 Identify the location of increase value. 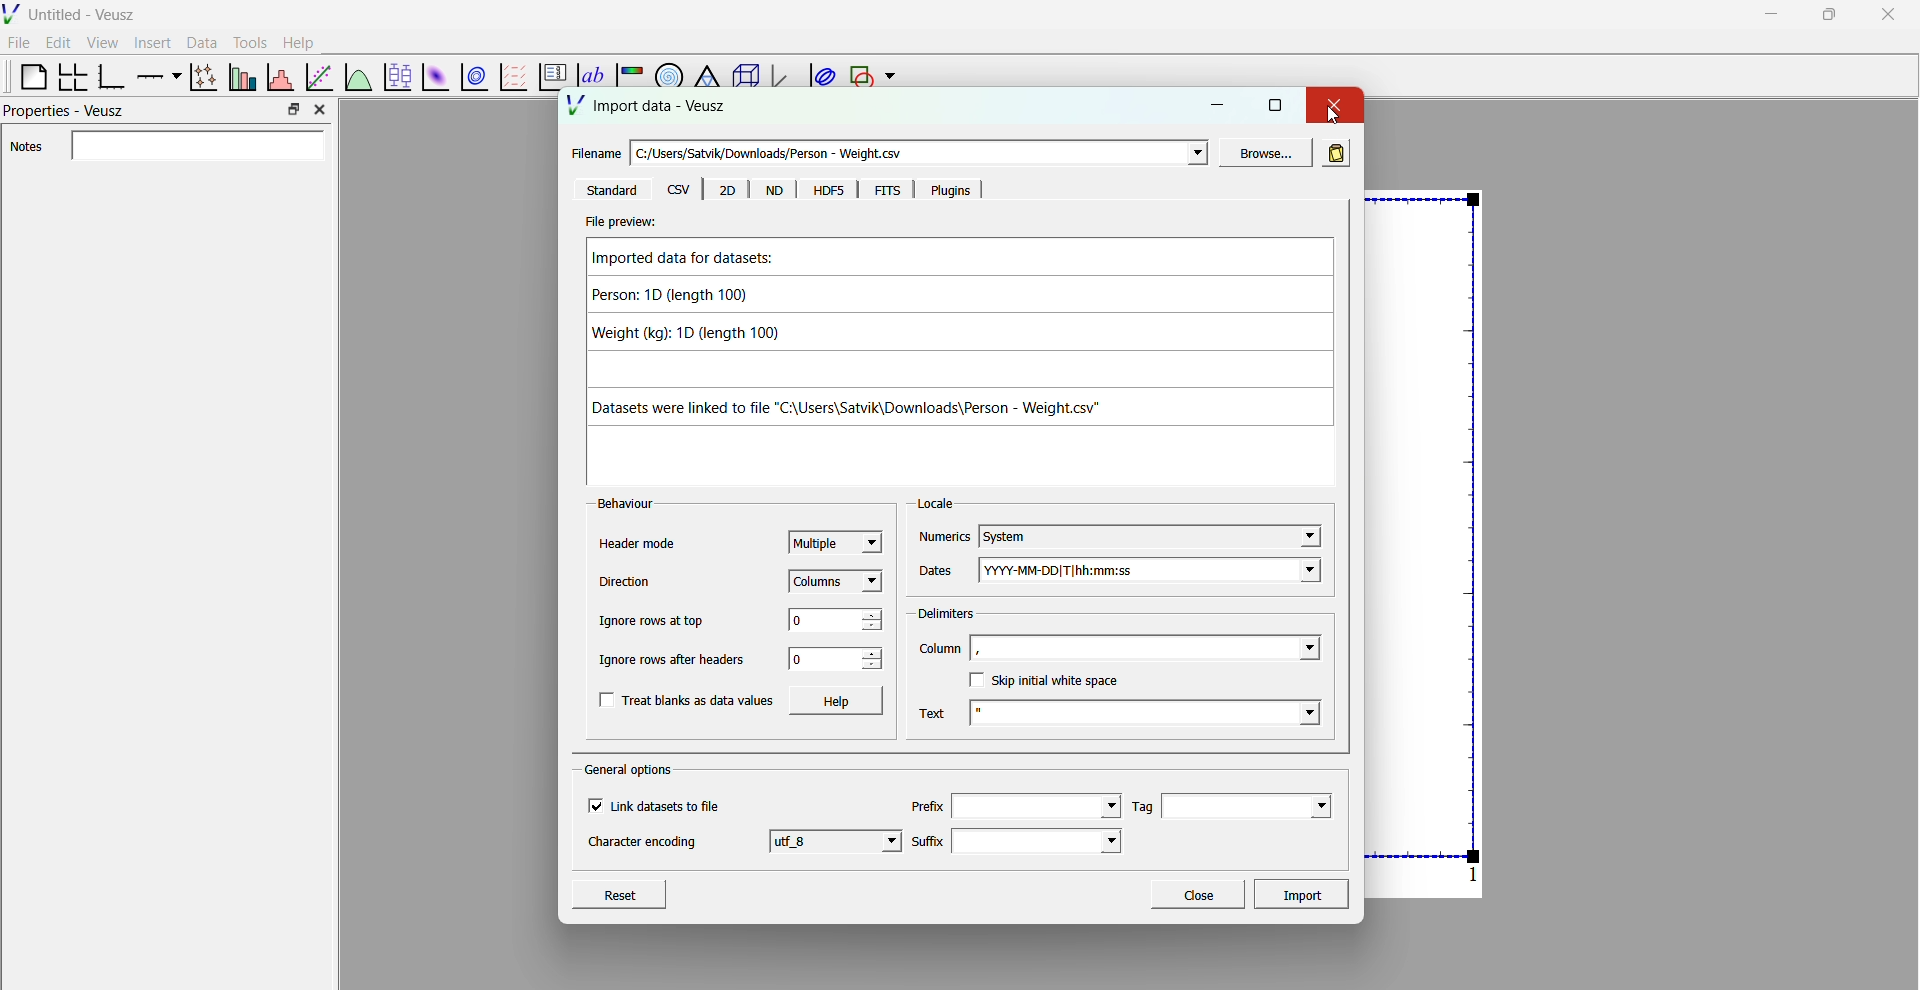
(875, 610).